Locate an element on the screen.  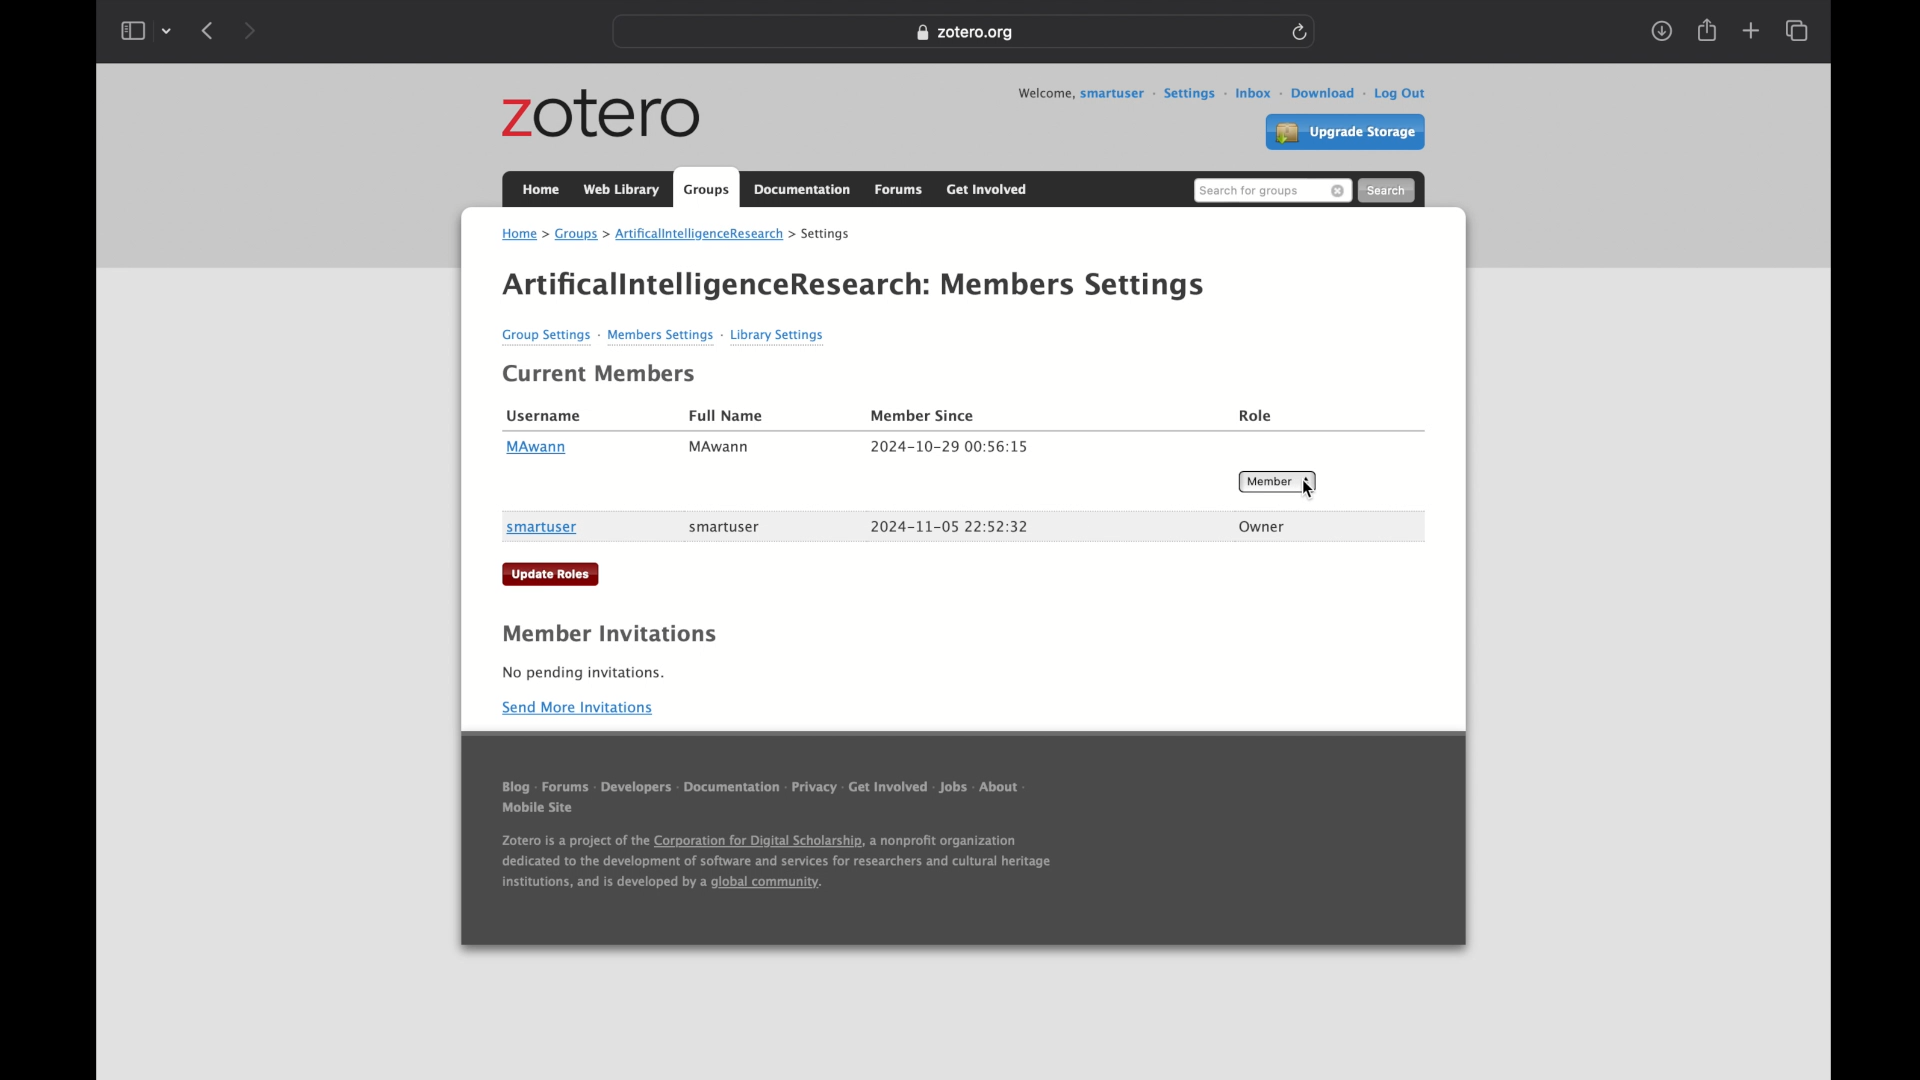
web library is located at coordinates (623, 190).